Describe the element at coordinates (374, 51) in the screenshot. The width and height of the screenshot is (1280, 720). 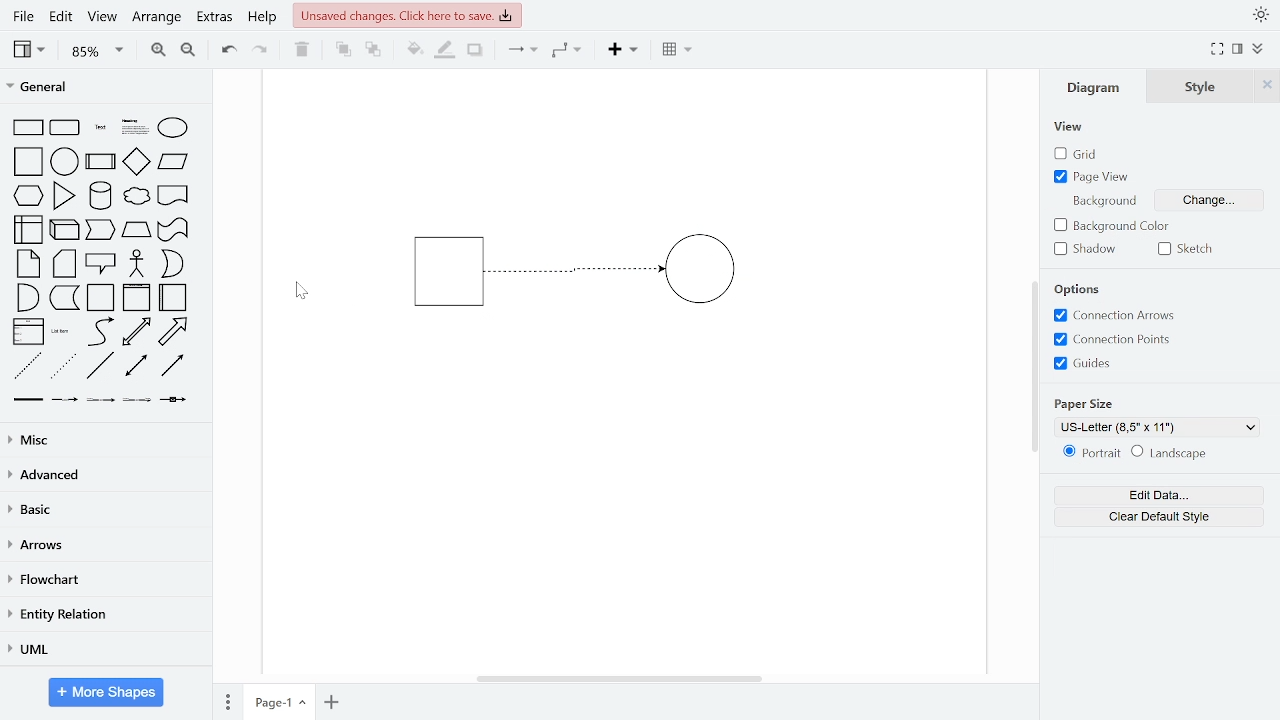
I see `to back` at that location.